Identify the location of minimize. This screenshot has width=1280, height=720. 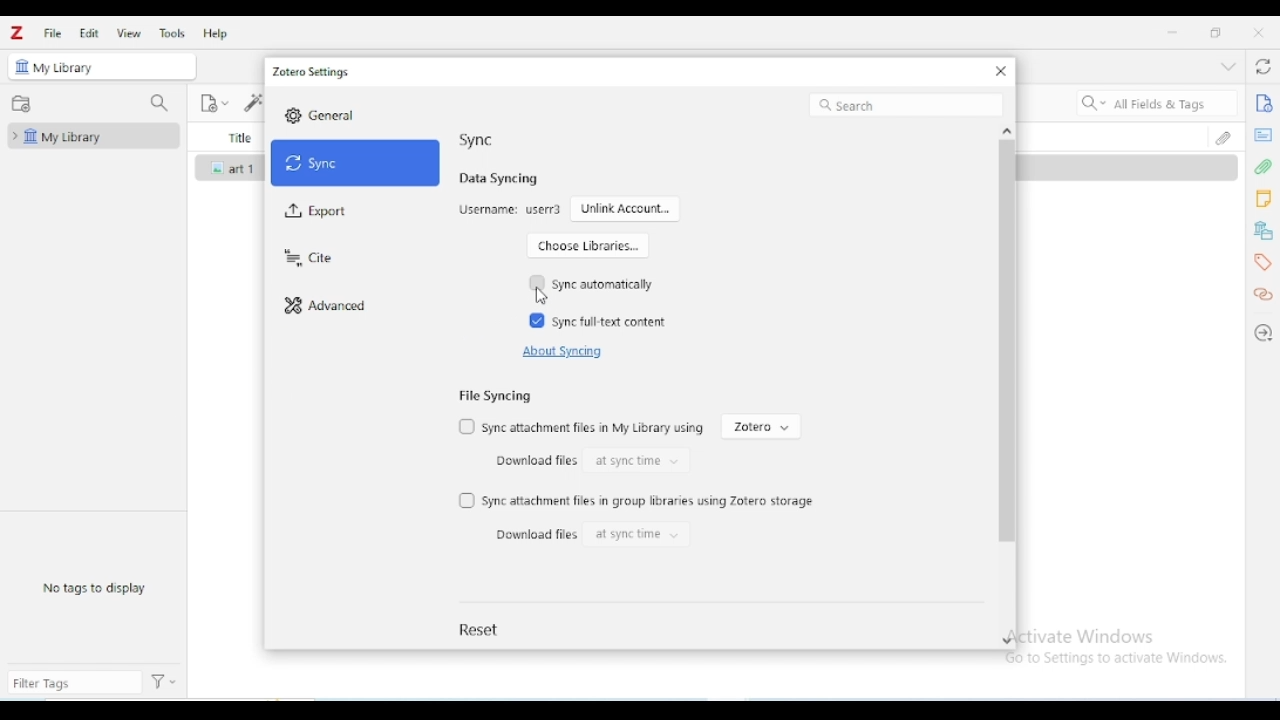
(1173, 33).